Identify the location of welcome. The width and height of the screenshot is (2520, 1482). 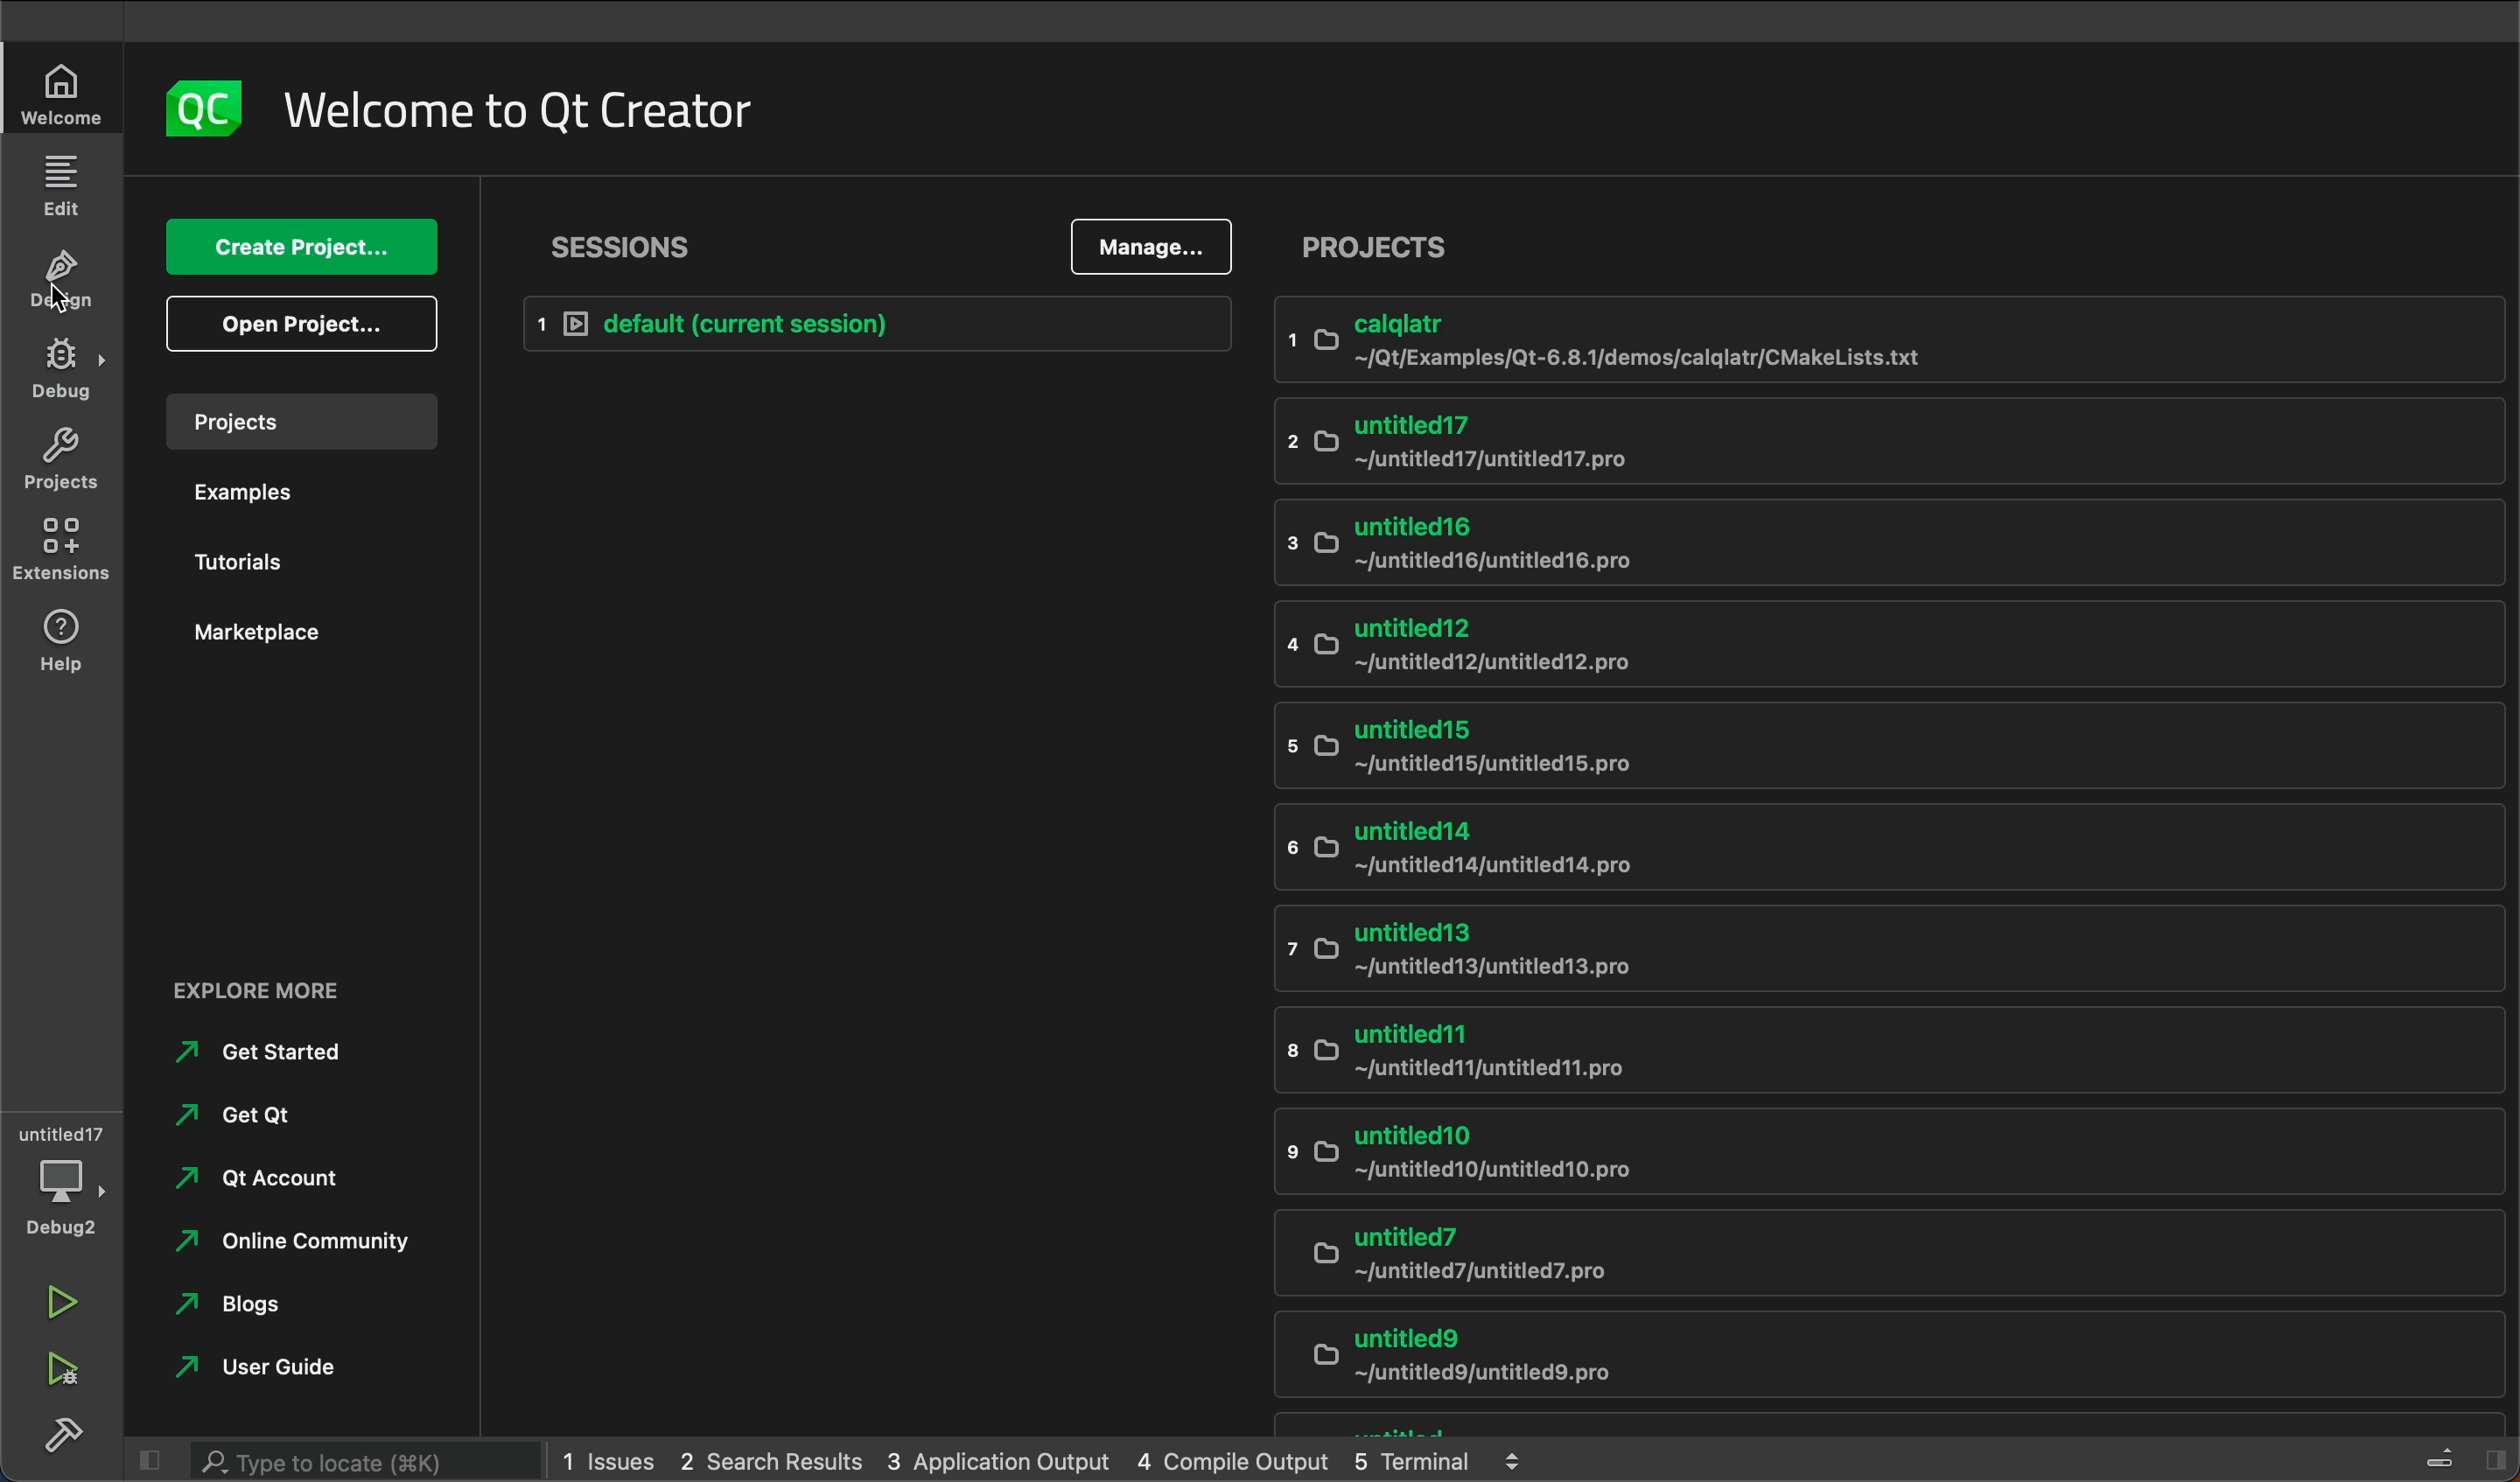
(64, 89).